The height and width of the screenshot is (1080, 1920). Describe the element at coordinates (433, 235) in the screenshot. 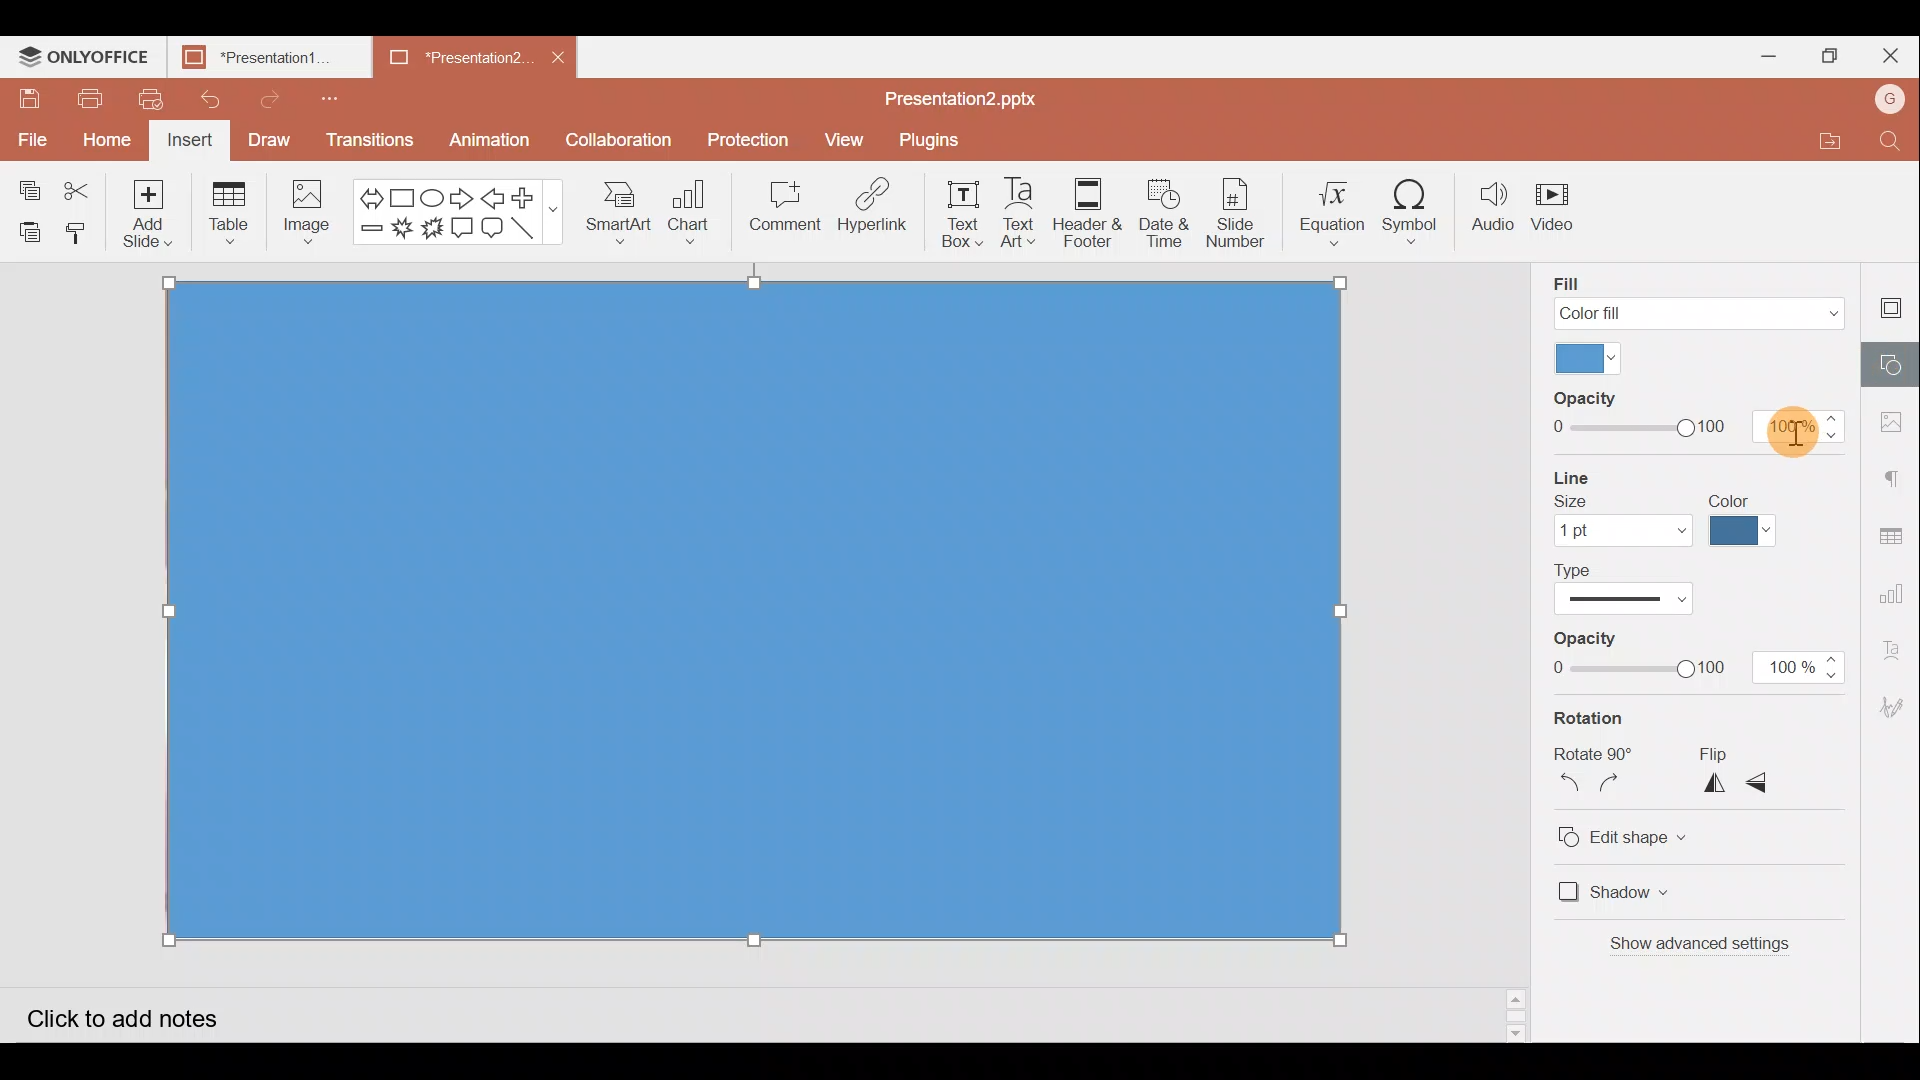

I see `Explosion 2` at that location.